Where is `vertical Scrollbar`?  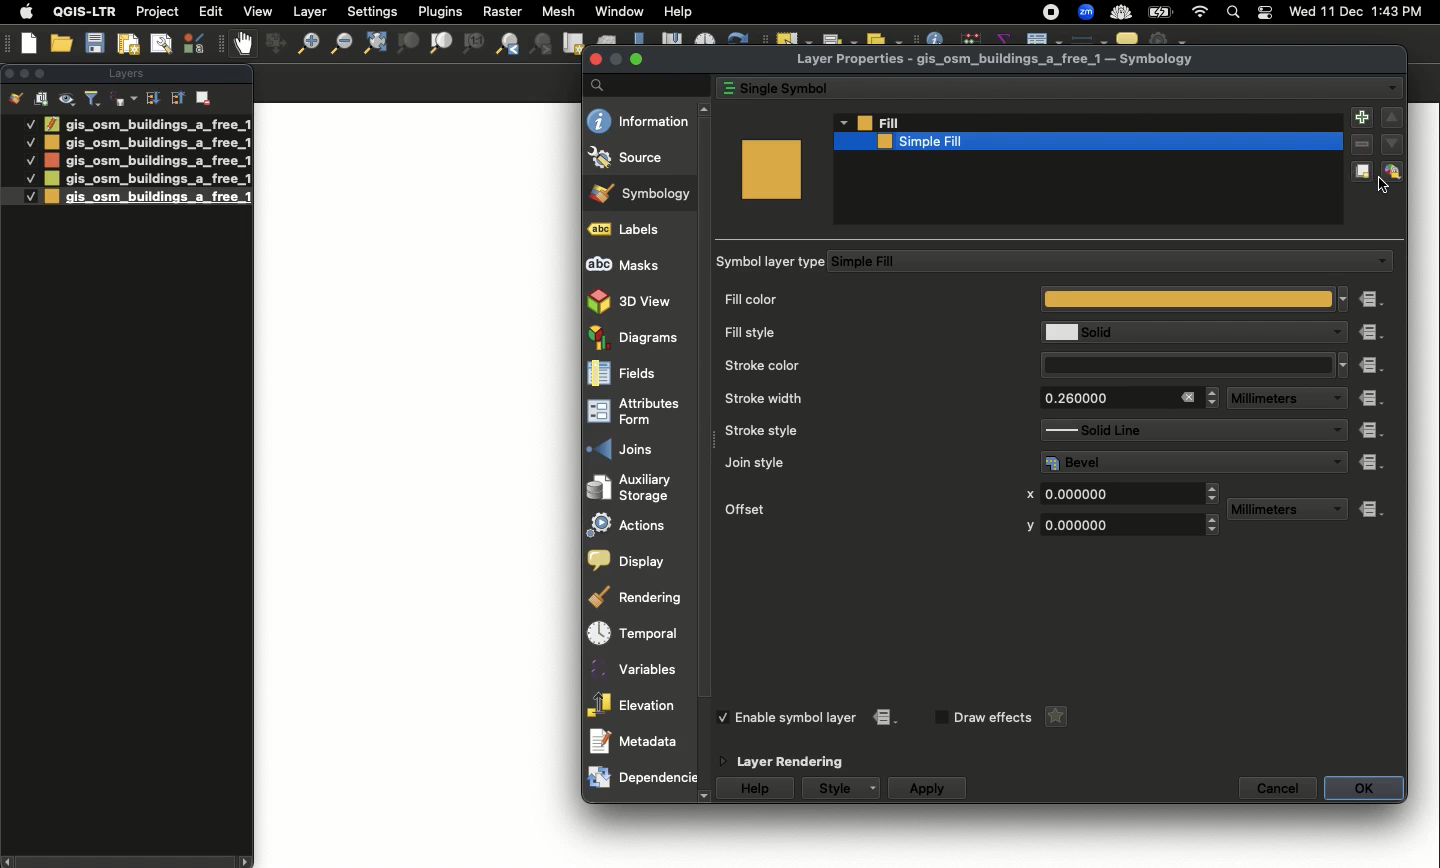
vertical Scrollbar is located at coordinates (709, 453).